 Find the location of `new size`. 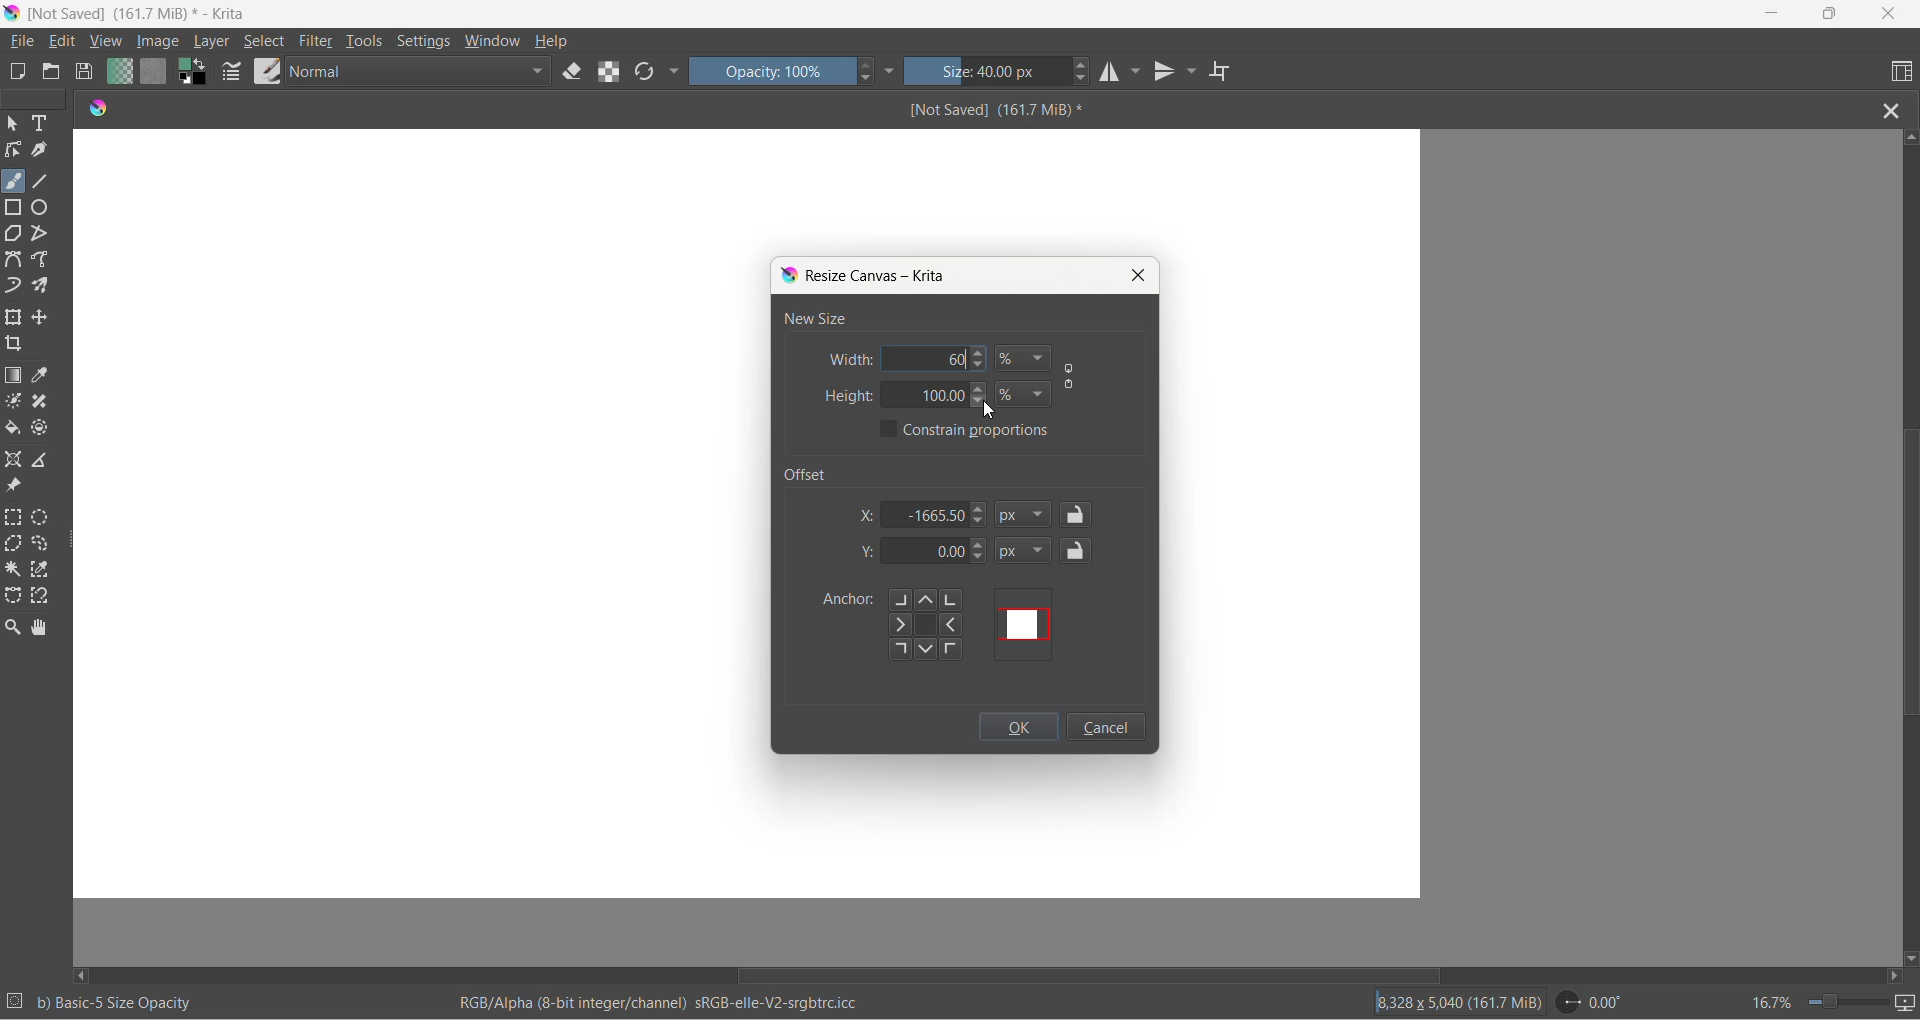

new size is located at coordinates (815, 318).